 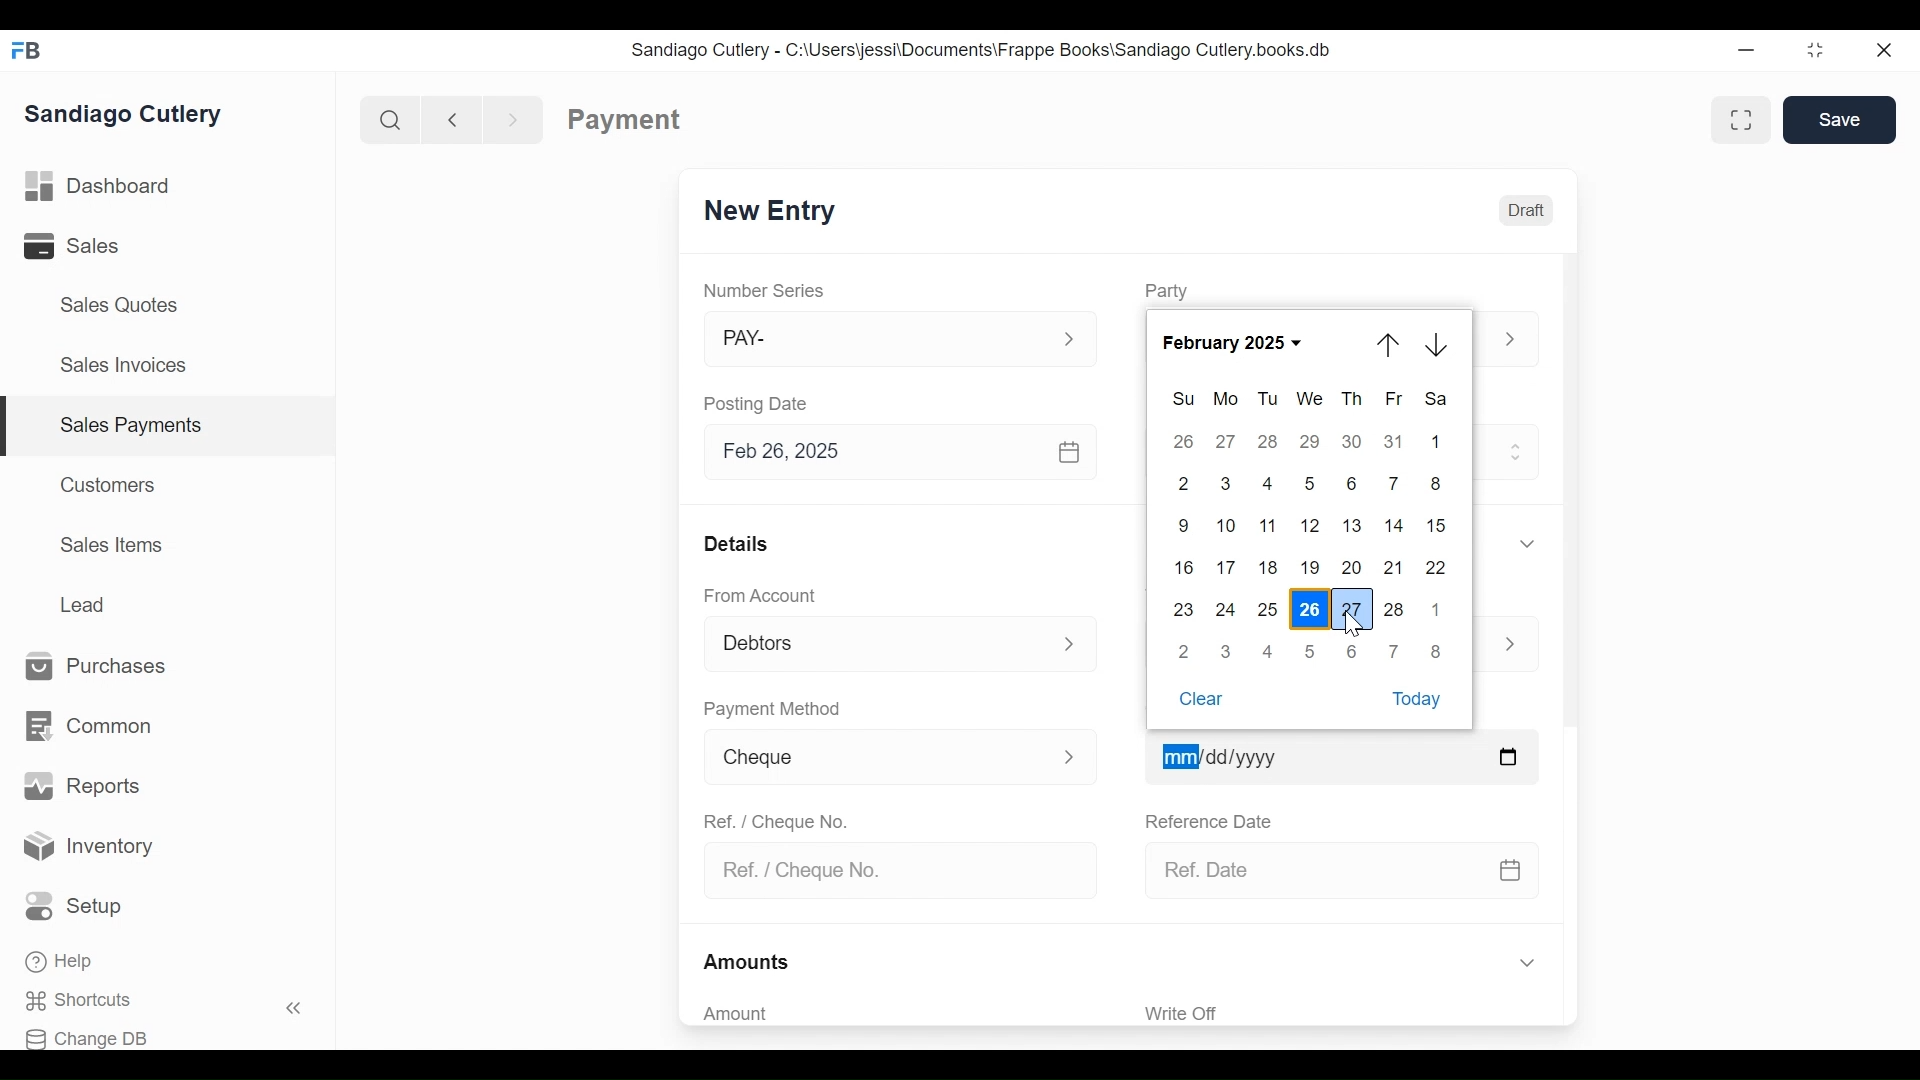 What do you see at coordinates (1316, 756) in the screenshot?
I see `mm dd/yyyy` at bounding box center [1316, 756].